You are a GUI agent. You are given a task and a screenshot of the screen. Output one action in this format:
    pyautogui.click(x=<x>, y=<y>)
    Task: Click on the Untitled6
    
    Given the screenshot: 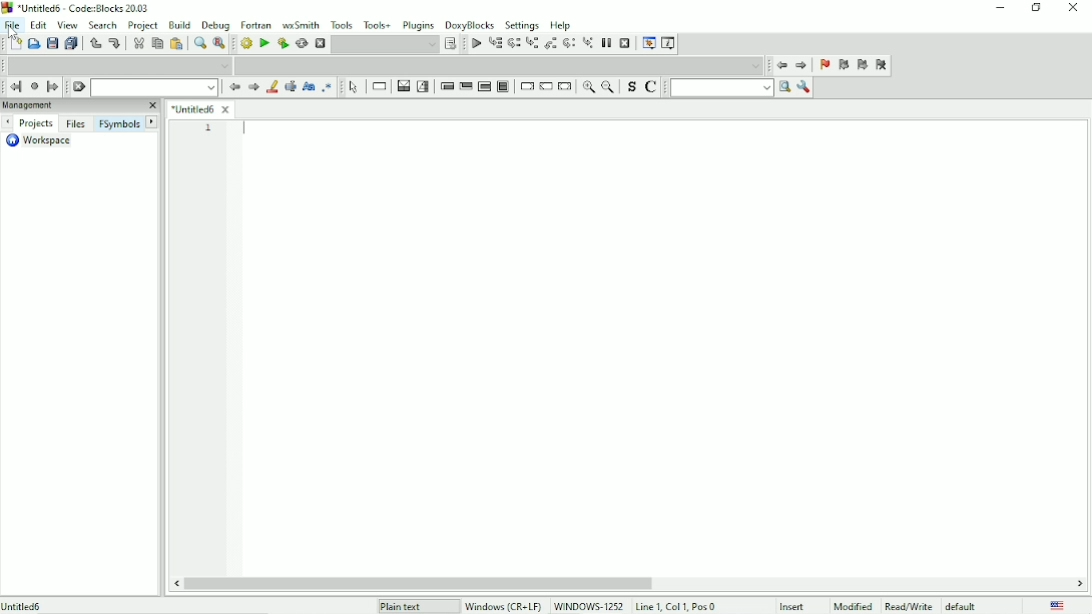 What is the action you would take?
    pyautogui.click(x=24, y=606)
    